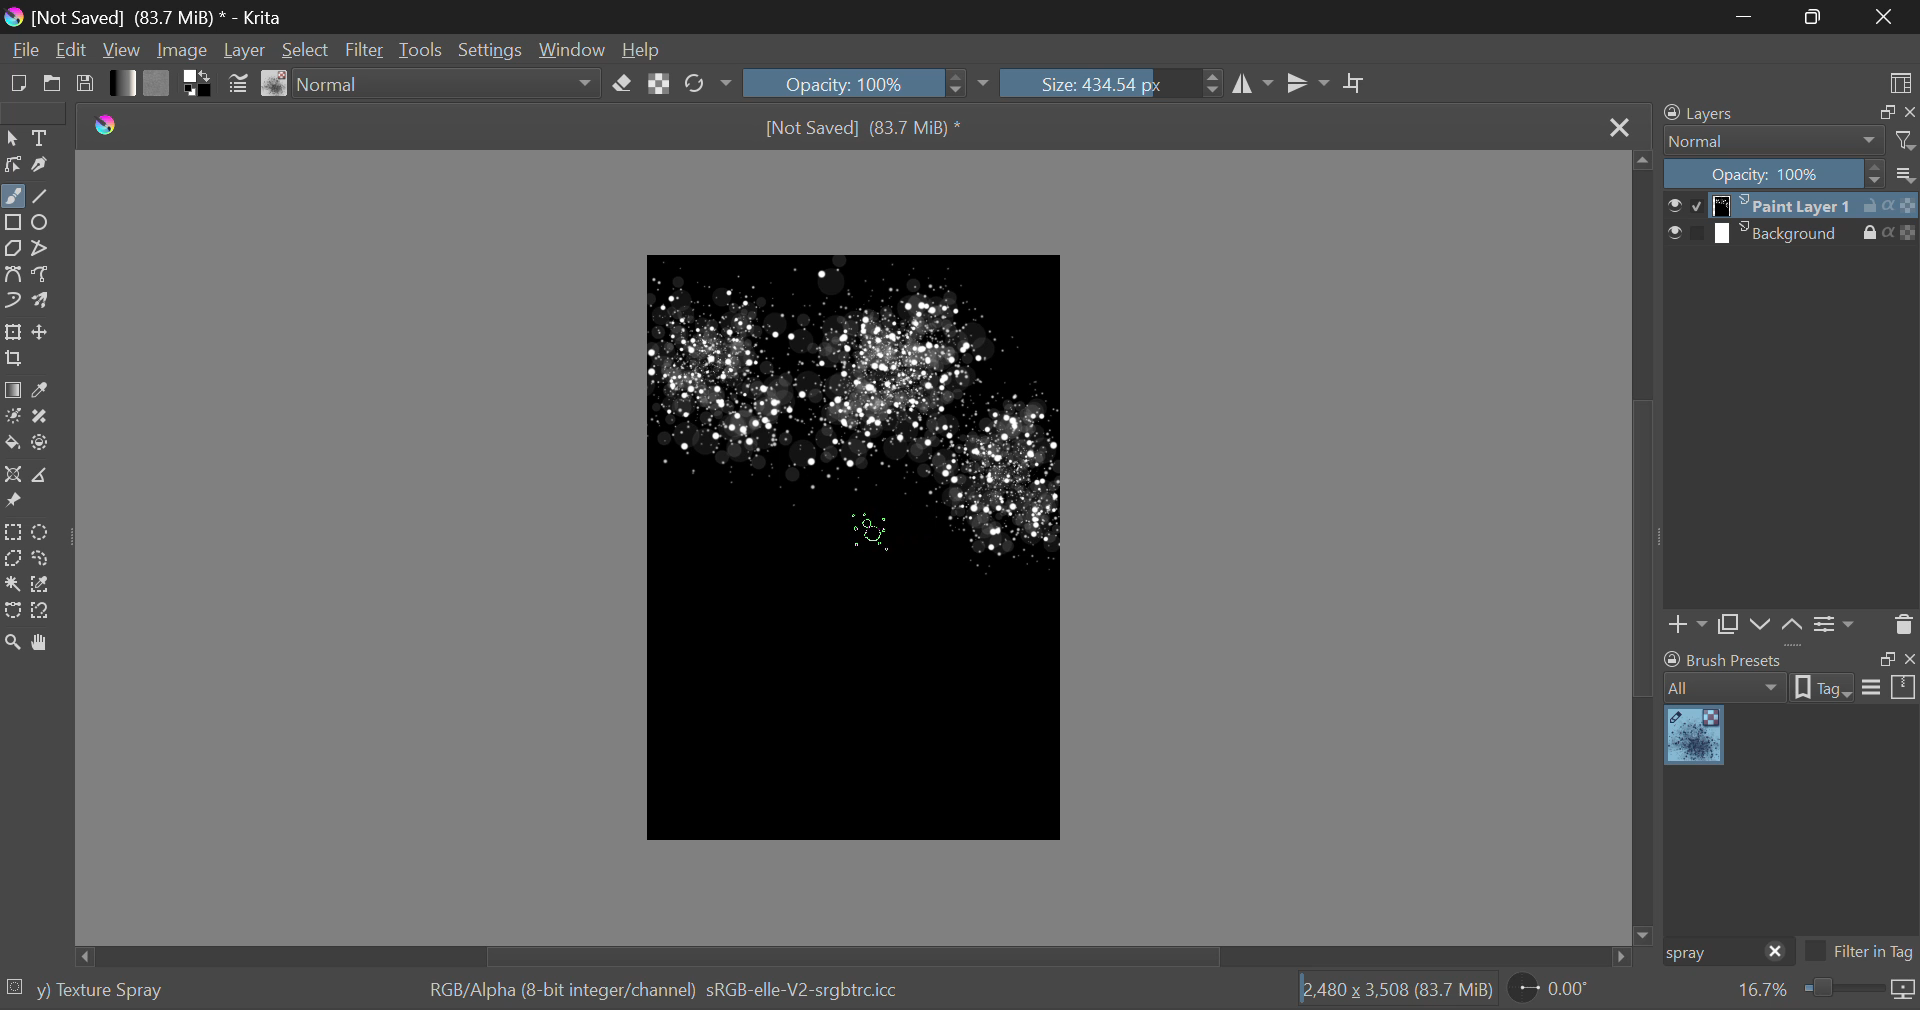  What do you see at coordinates (1750, 16) in the screenshot?
I see `Restore Down` at bounding box center [1750, 16].